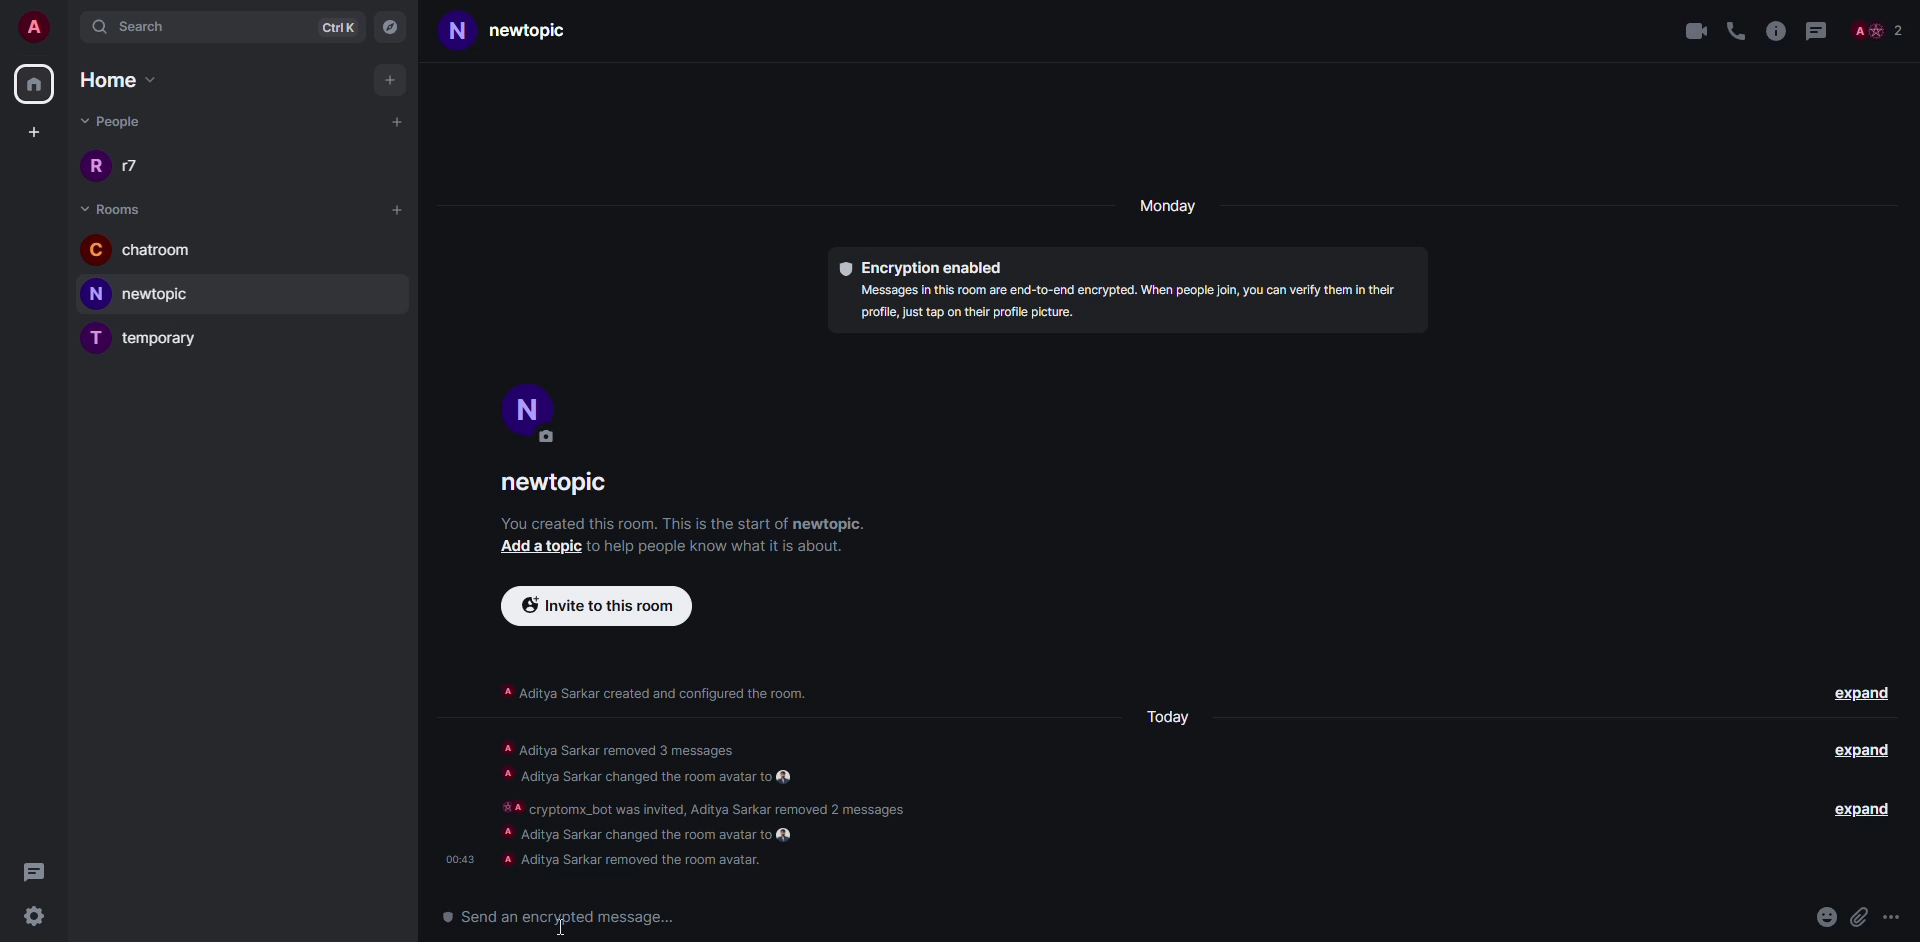 The width and height of the screenshot is (1920, 942). What do you see at coordinates (33, 85) in the screenshot?
I see `home` at bounding box center [33, 85].